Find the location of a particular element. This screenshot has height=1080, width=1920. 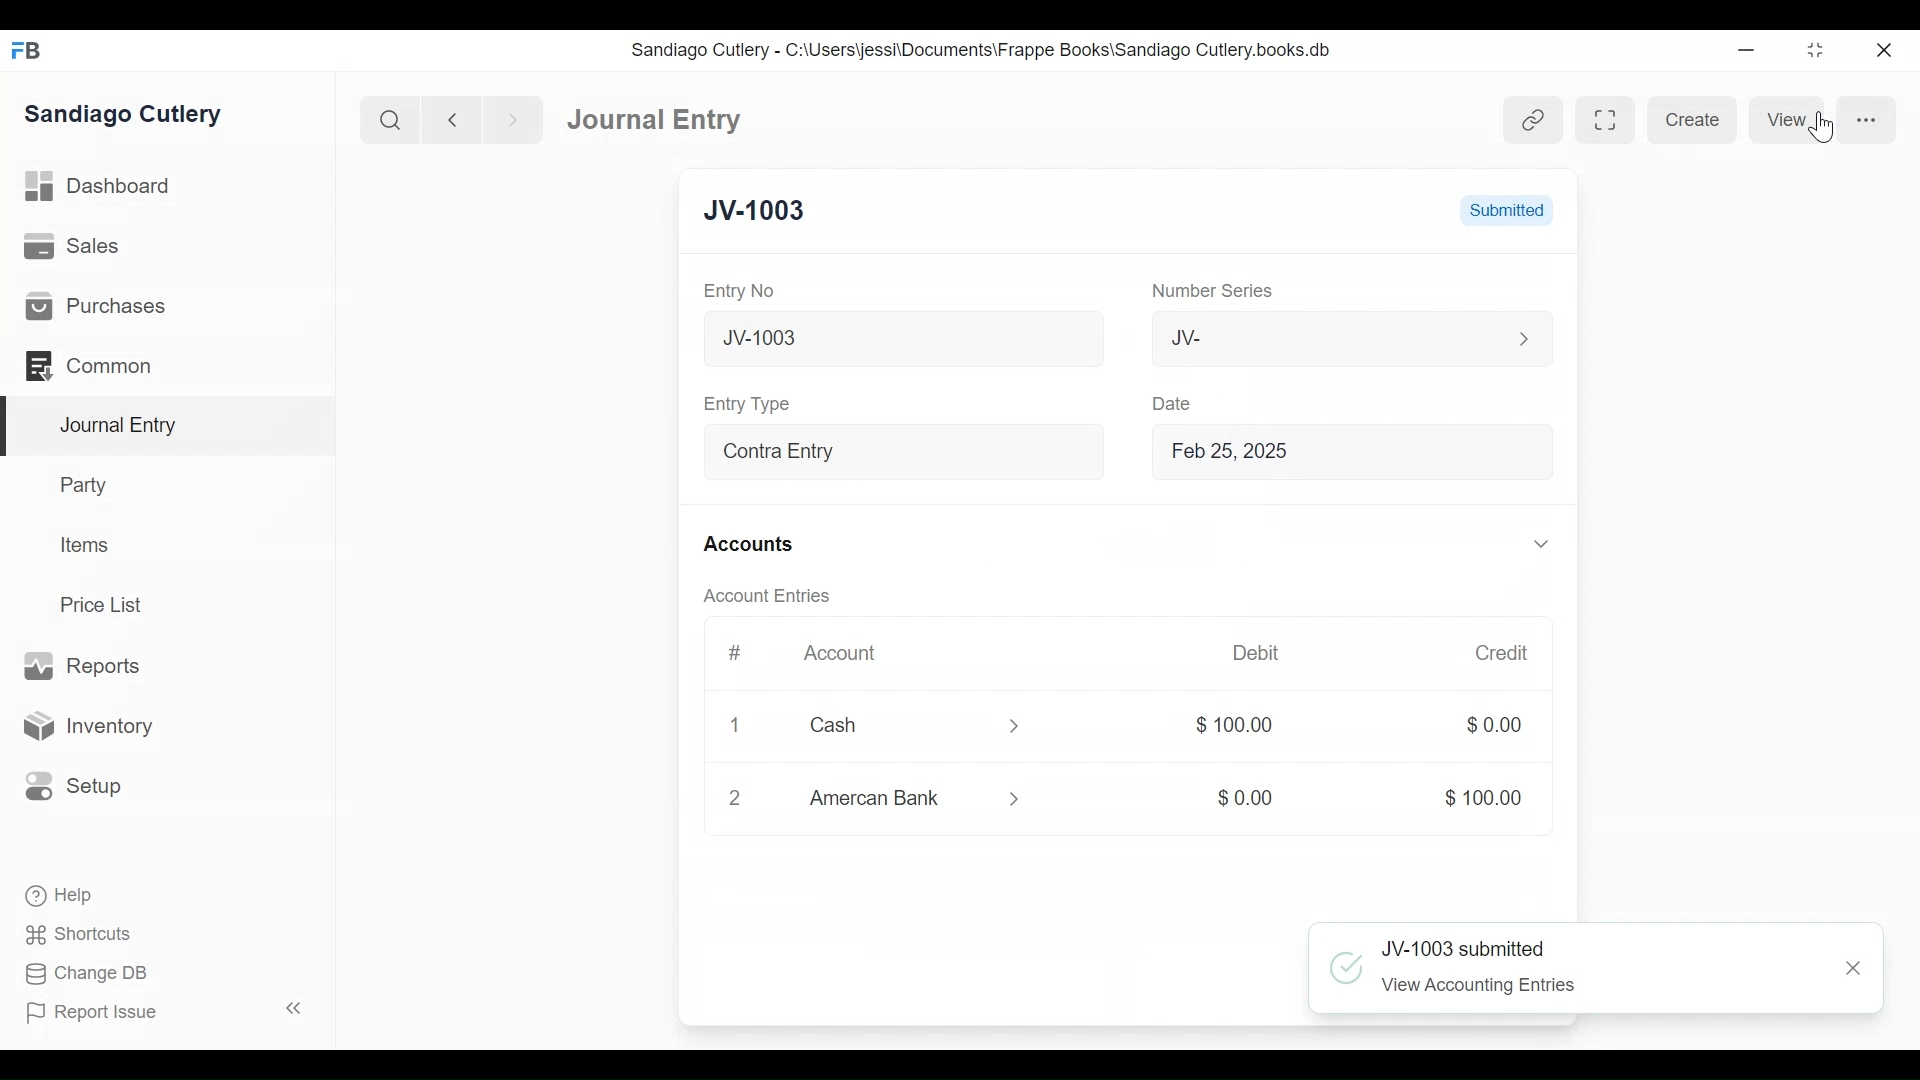

Entry Type is located at coordinates (753, 403).